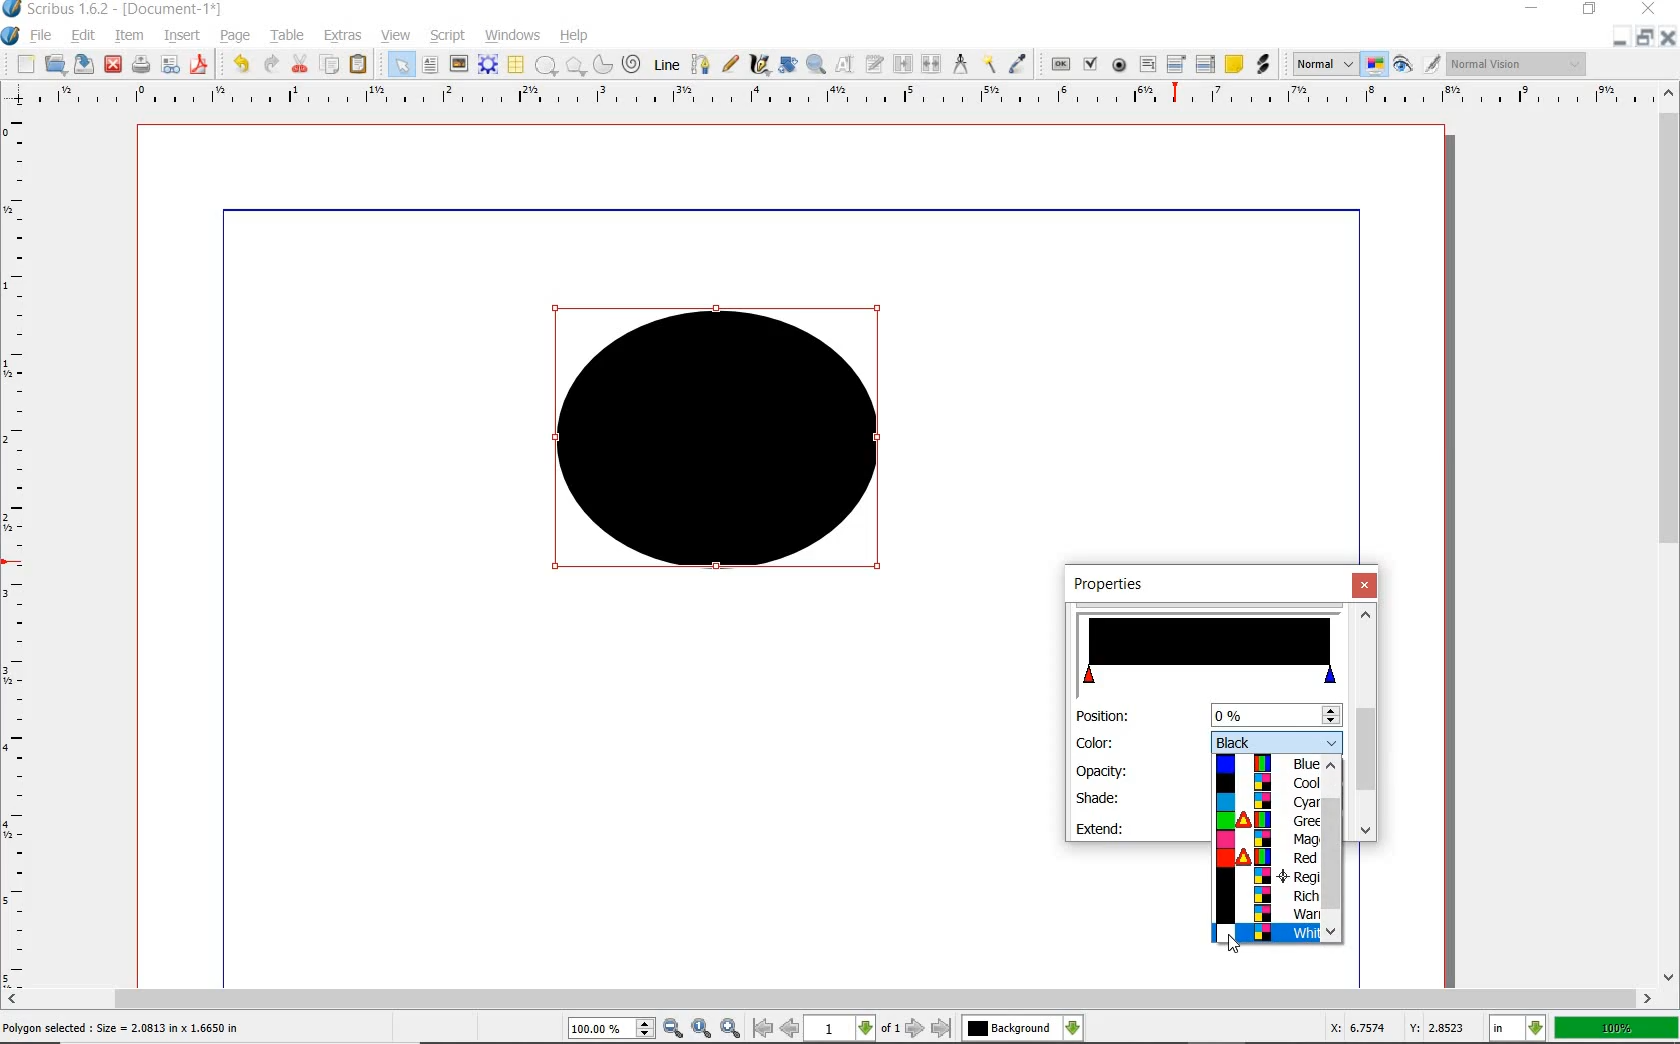 Image resolution: width=1680 pixels, height=1044 pixels. I want to click on gradient added, so click(723, 447).